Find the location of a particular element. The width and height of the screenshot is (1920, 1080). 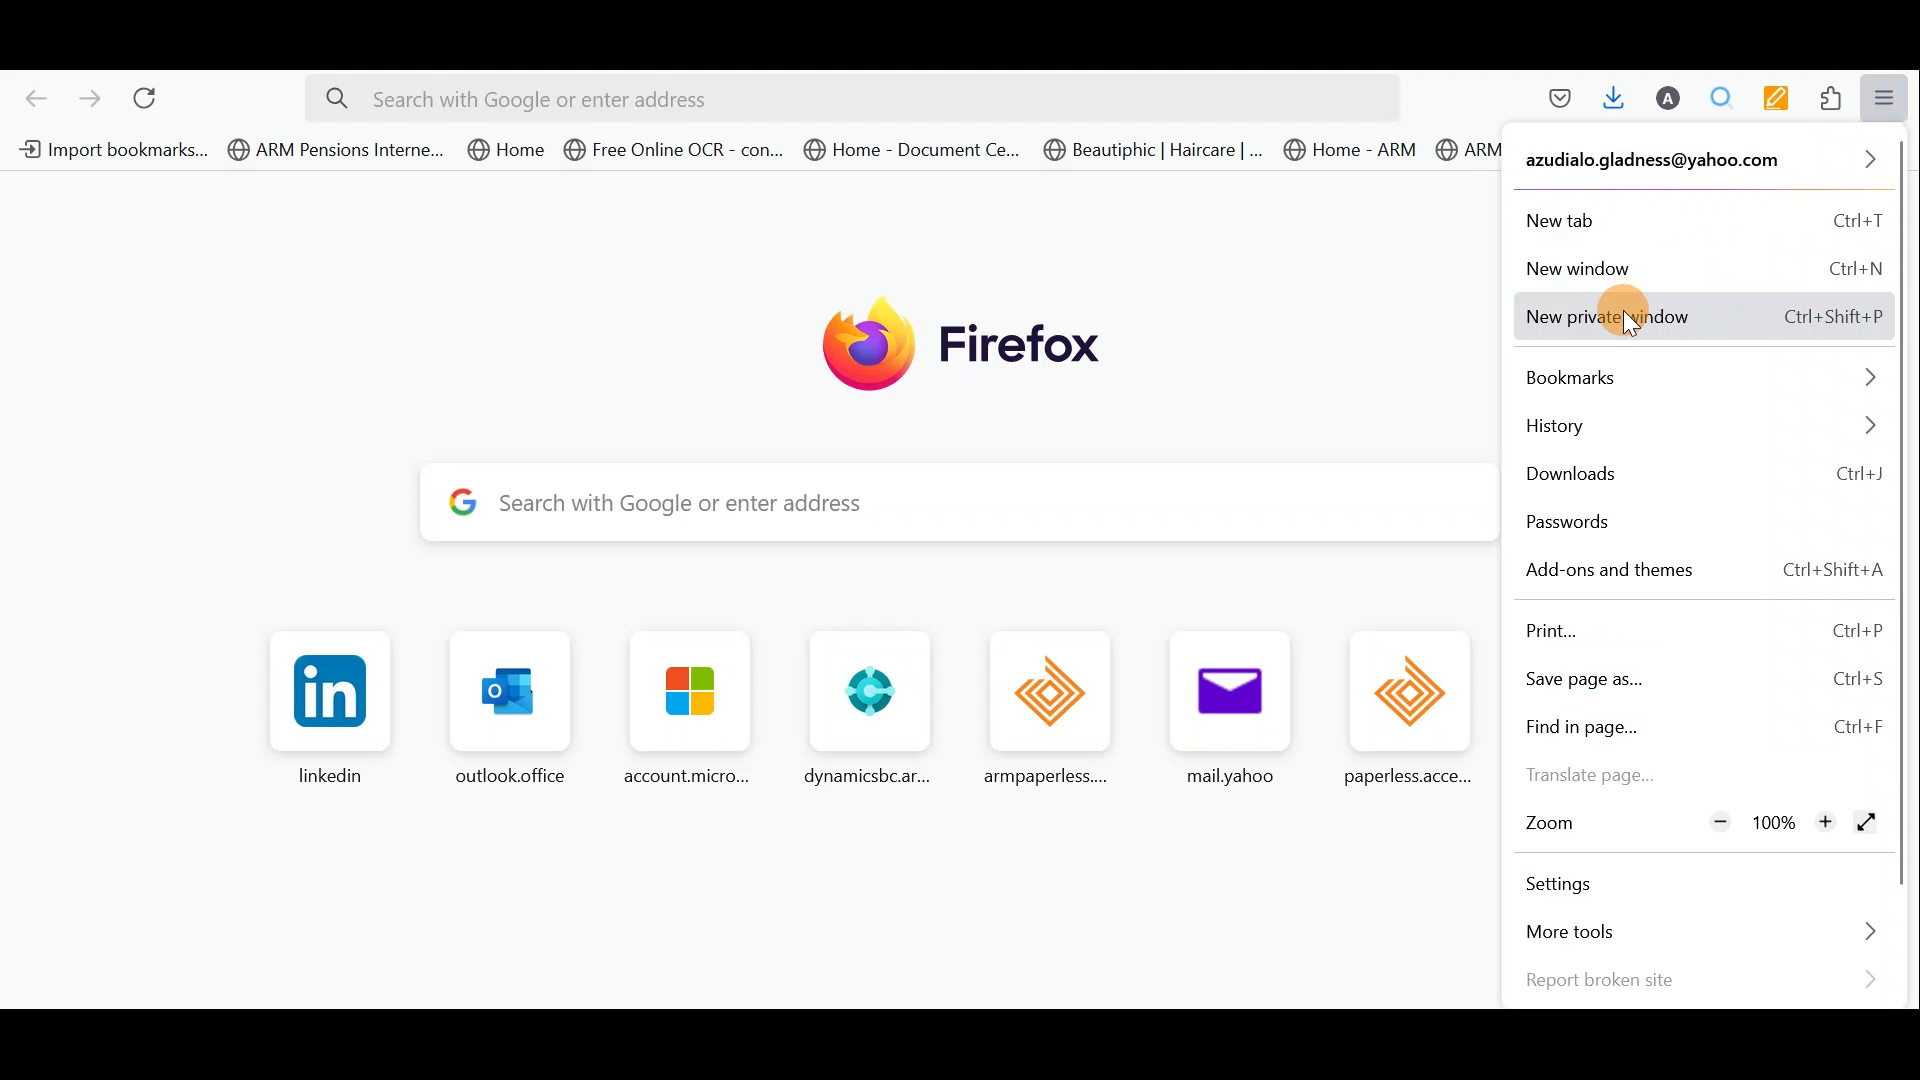

3 Search with Google or enter address is located at coordinates (984, 506).